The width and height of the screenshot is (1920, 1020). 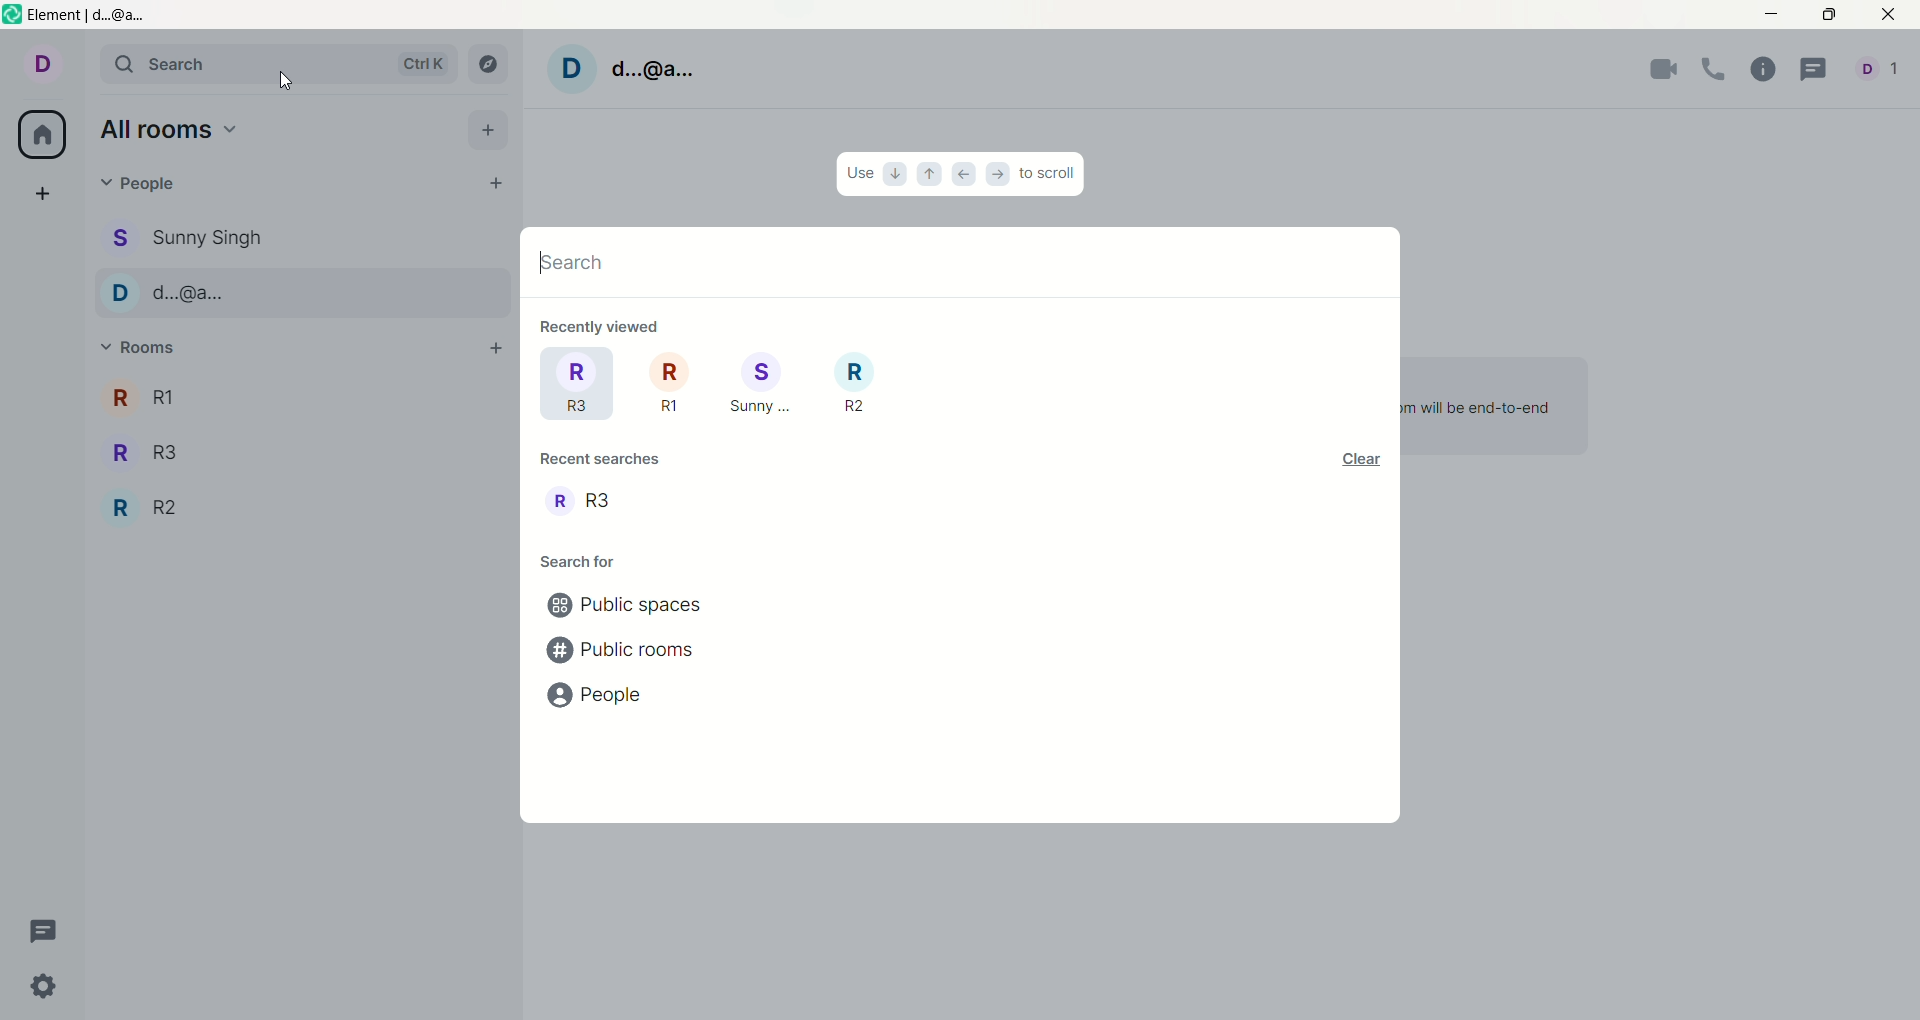 I want to click on maximize, so click(x=1829, y=17).